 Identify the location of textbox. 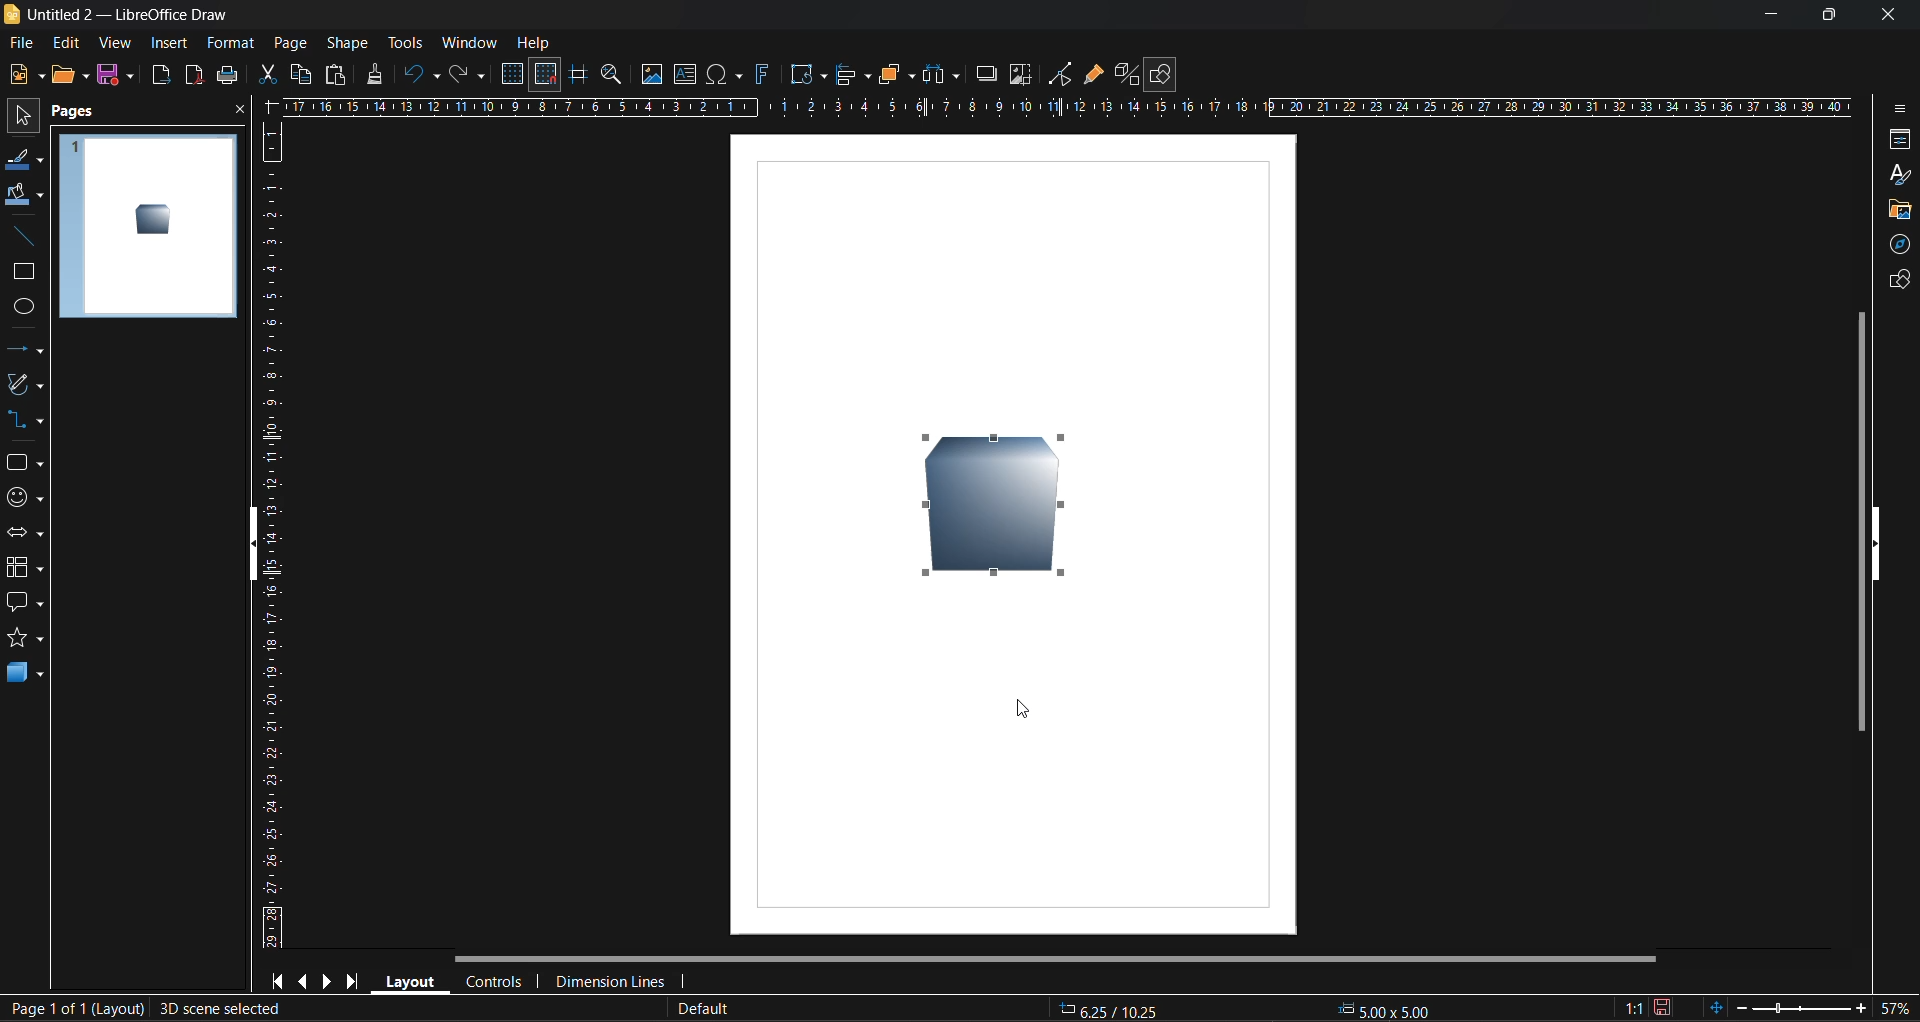
(688, 74).